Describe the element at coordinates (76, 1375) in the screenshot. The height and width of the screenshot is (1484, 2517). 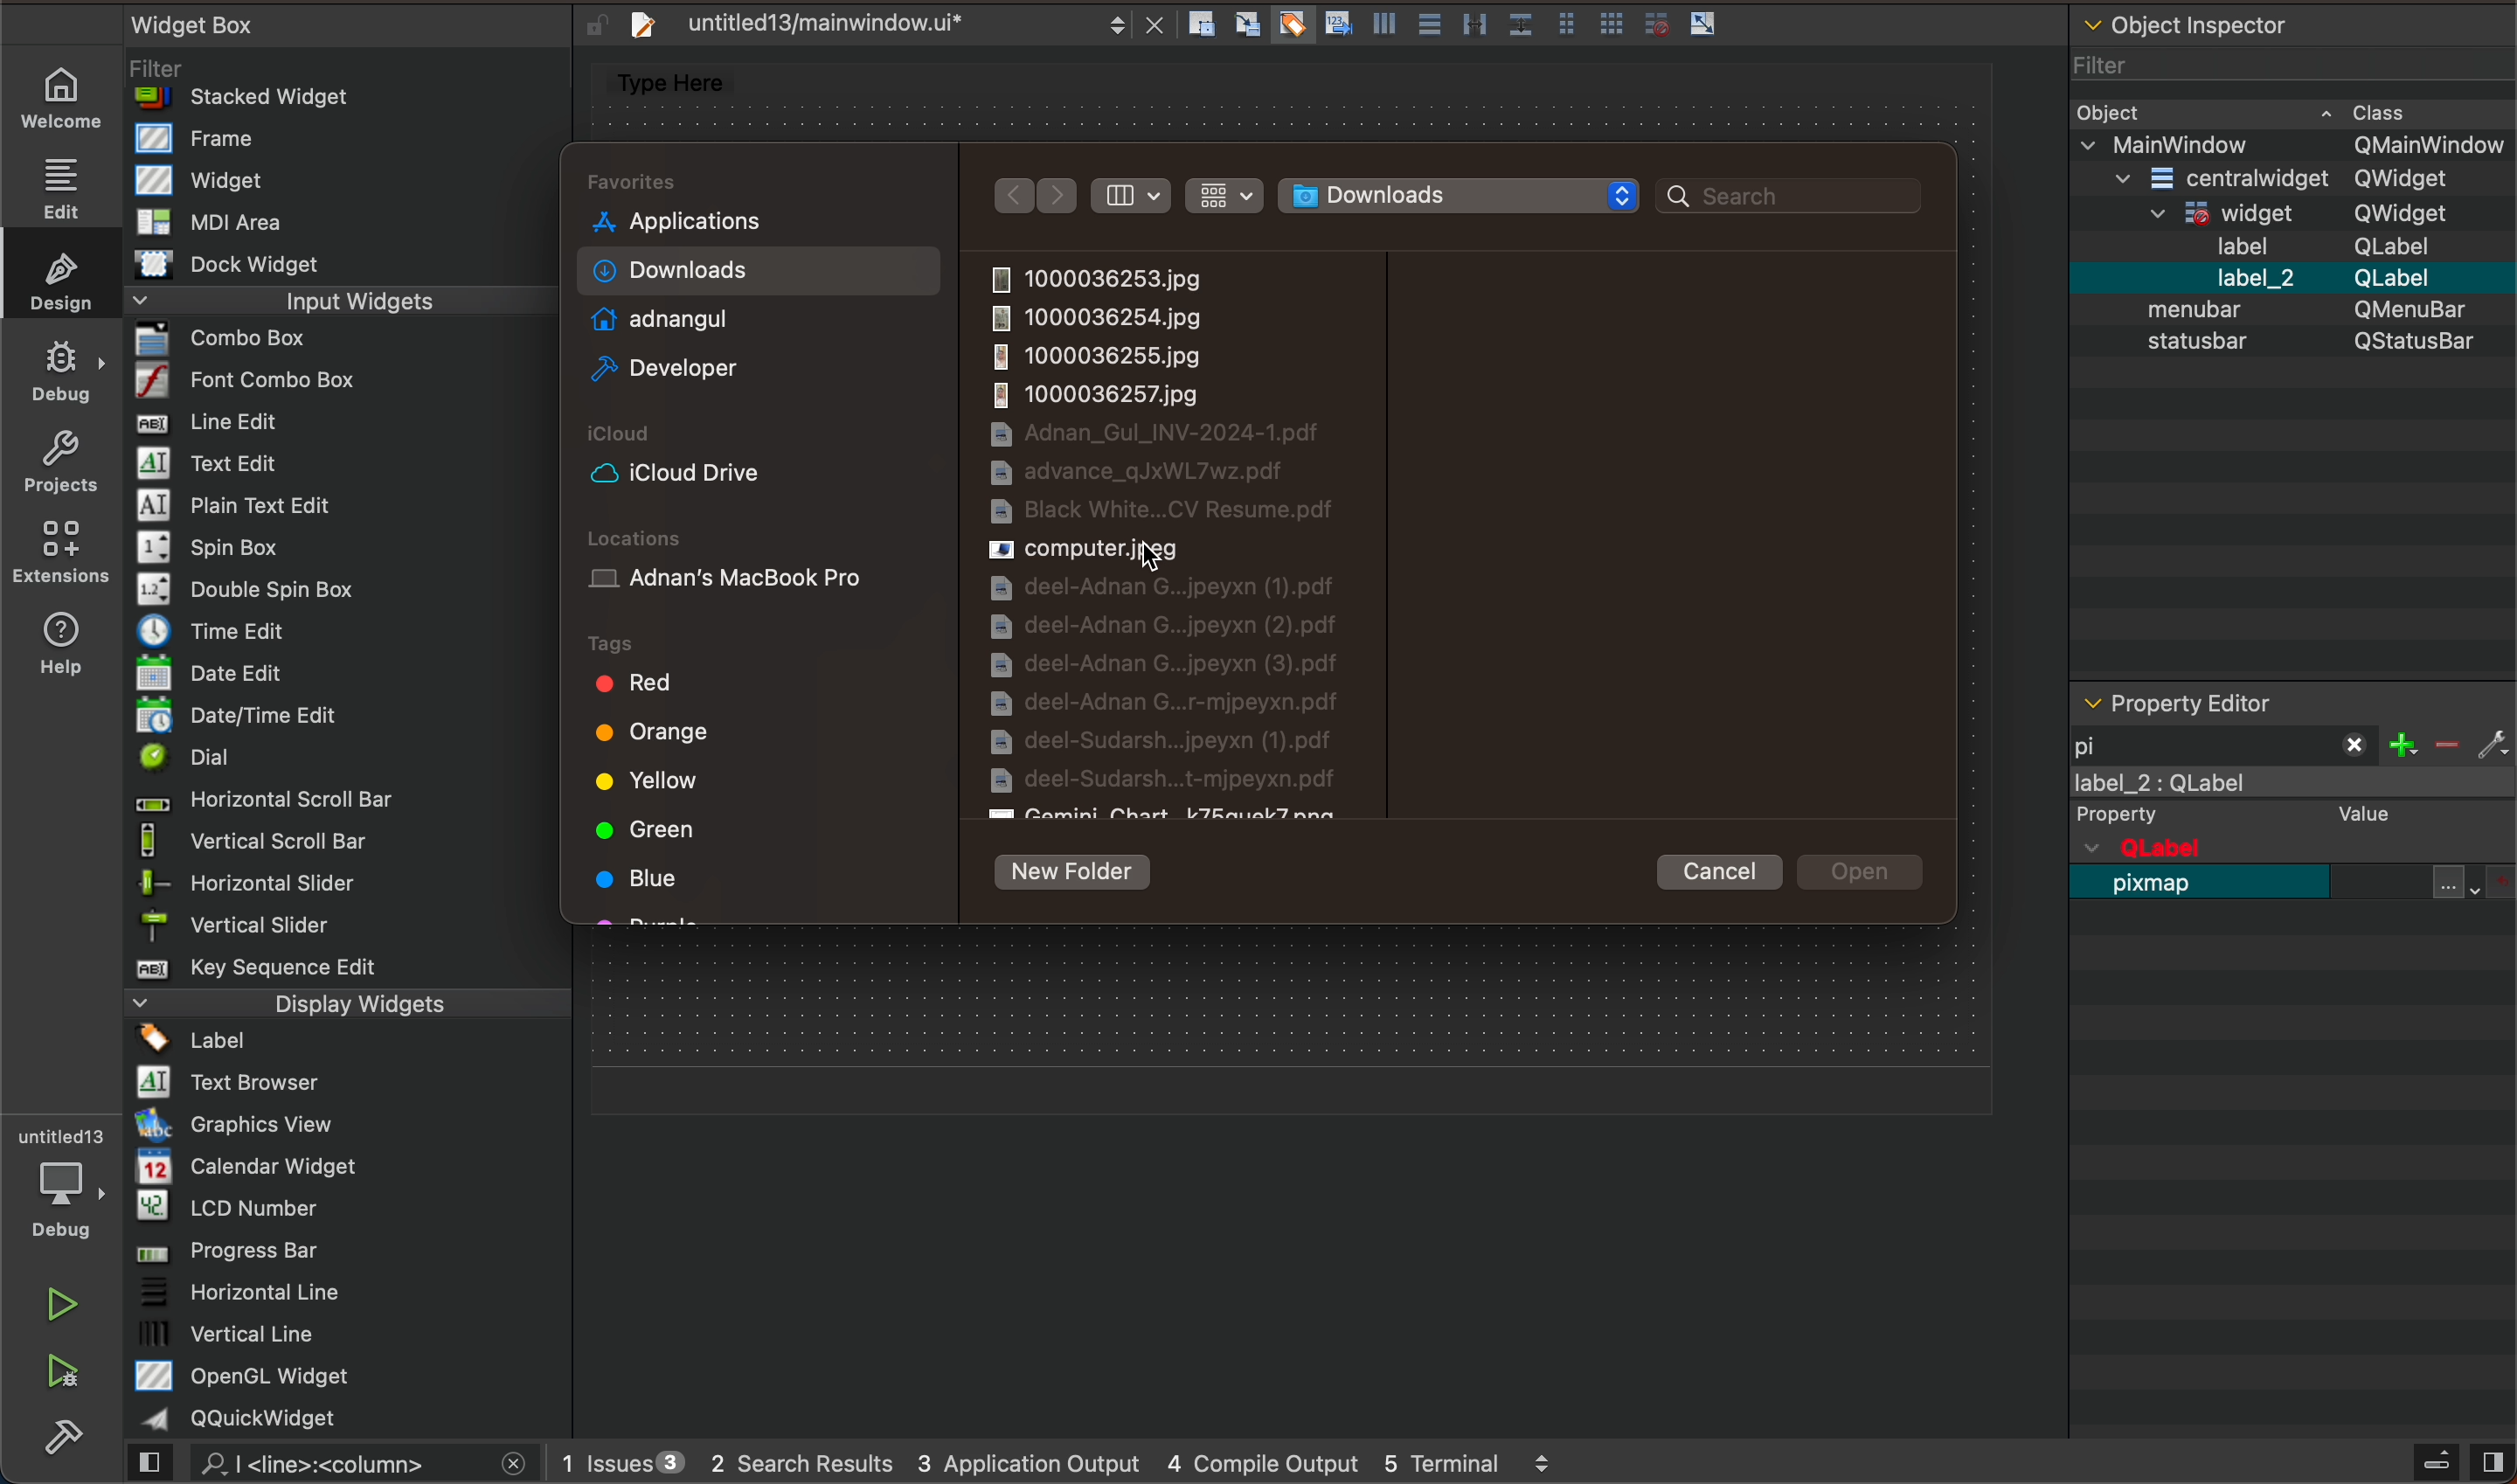
I see `ran and debug` at that location.